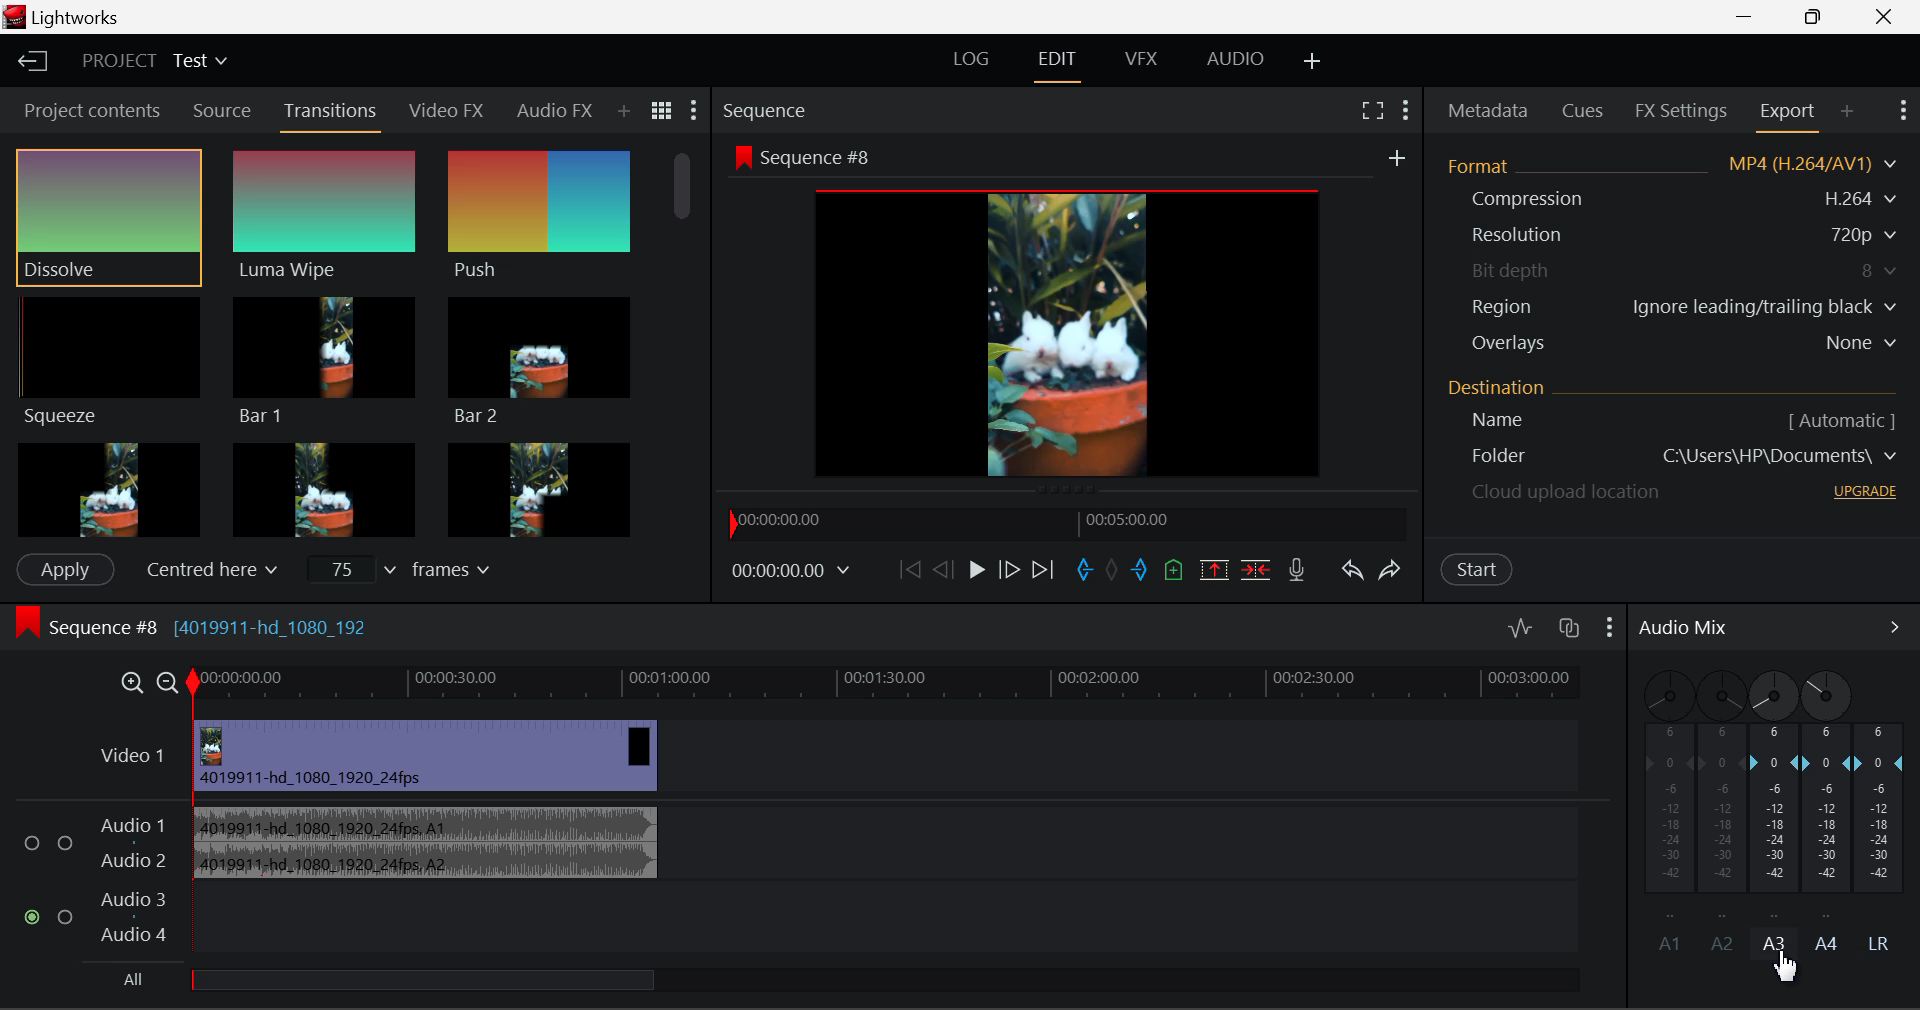 The width and height of the screenshot is (1920, 1010). I want to click on Redo, so click(1391, 570).